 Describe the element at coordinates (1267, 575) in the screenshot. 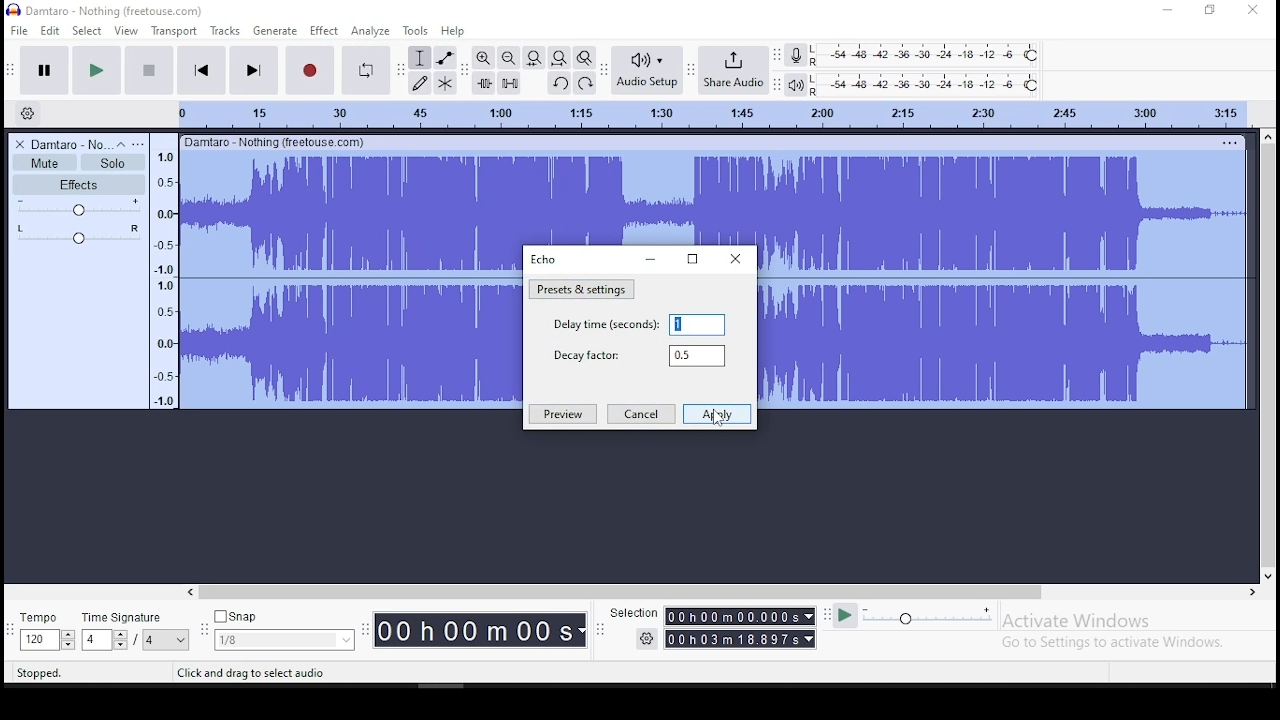

I see `down` at that location.